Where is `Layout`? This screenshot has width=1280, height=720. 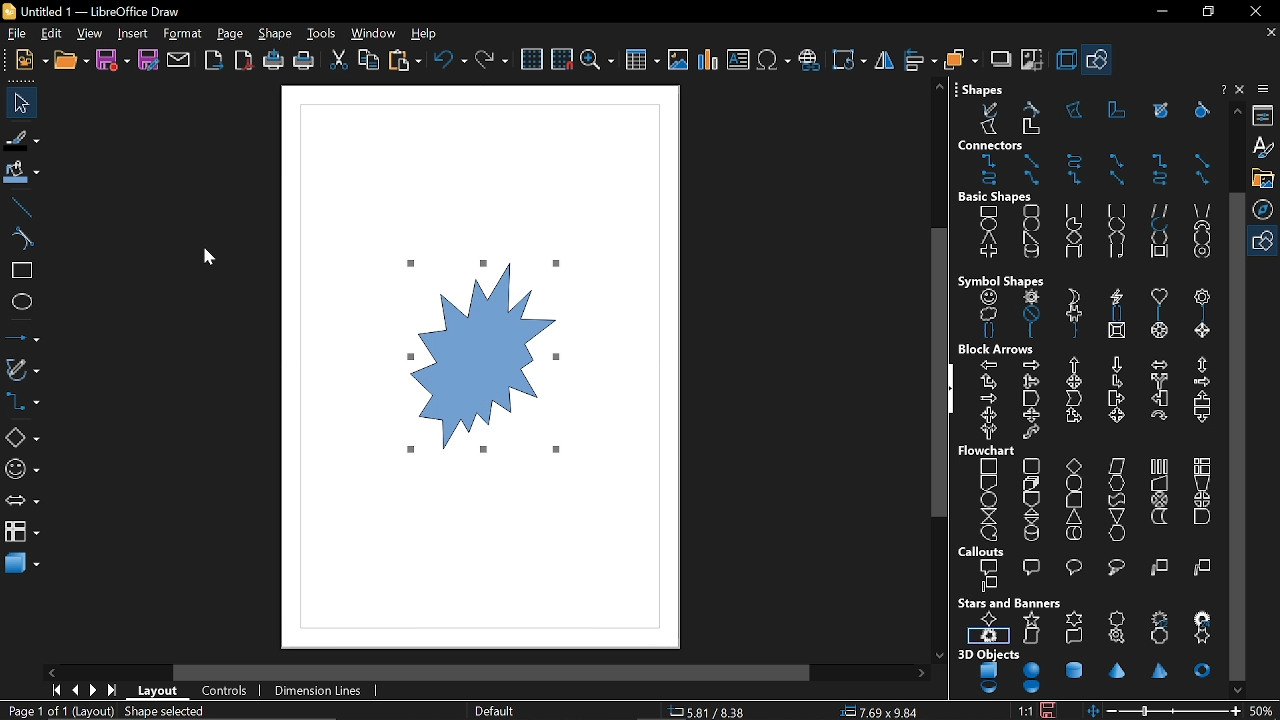
Layout is located at coordinates (161, 691).